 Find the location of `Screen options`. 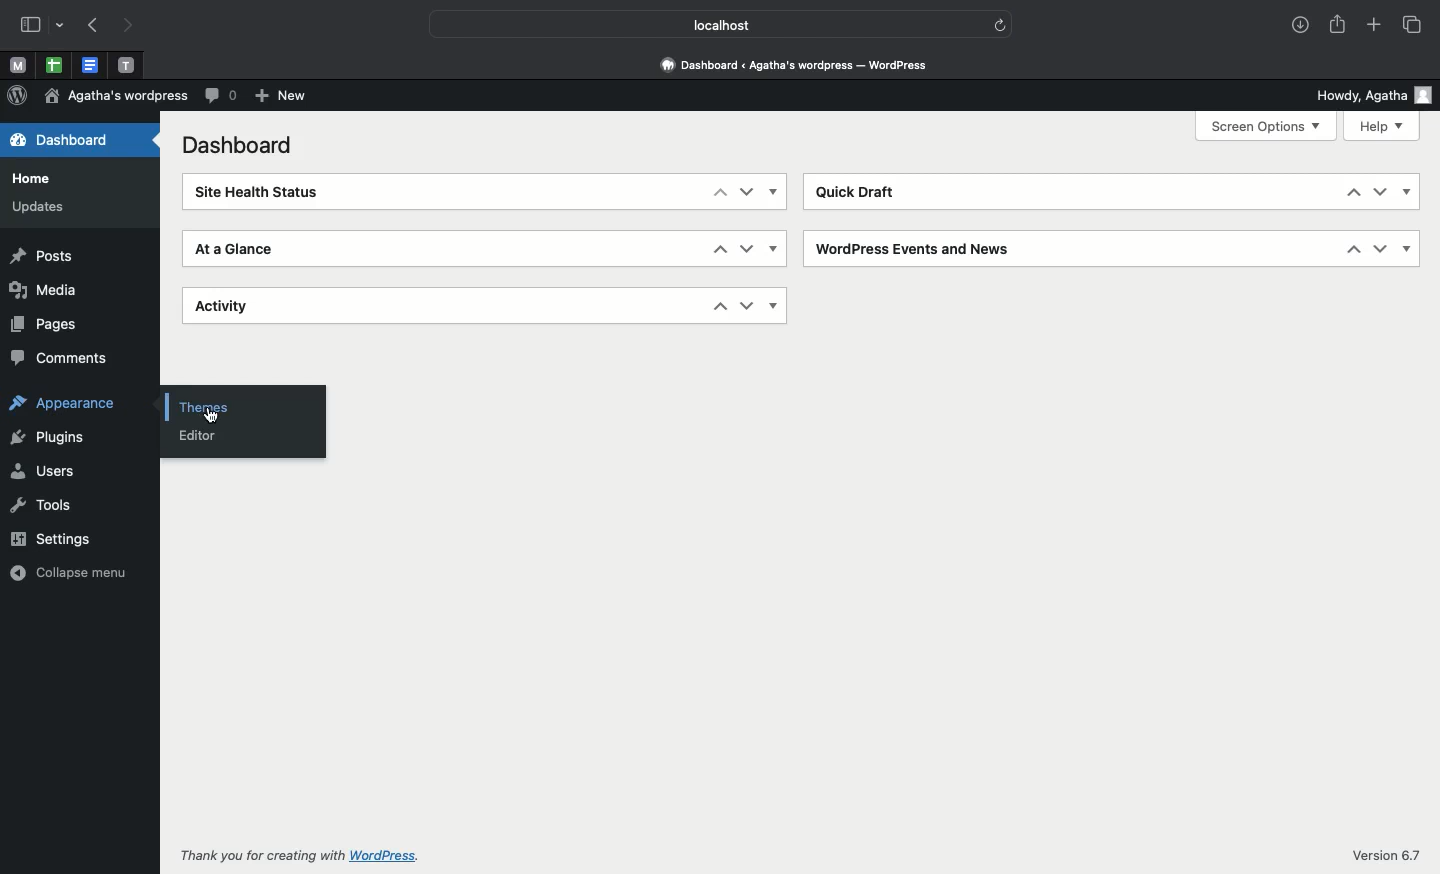

Screen options is located at coordinates (1267, 127).